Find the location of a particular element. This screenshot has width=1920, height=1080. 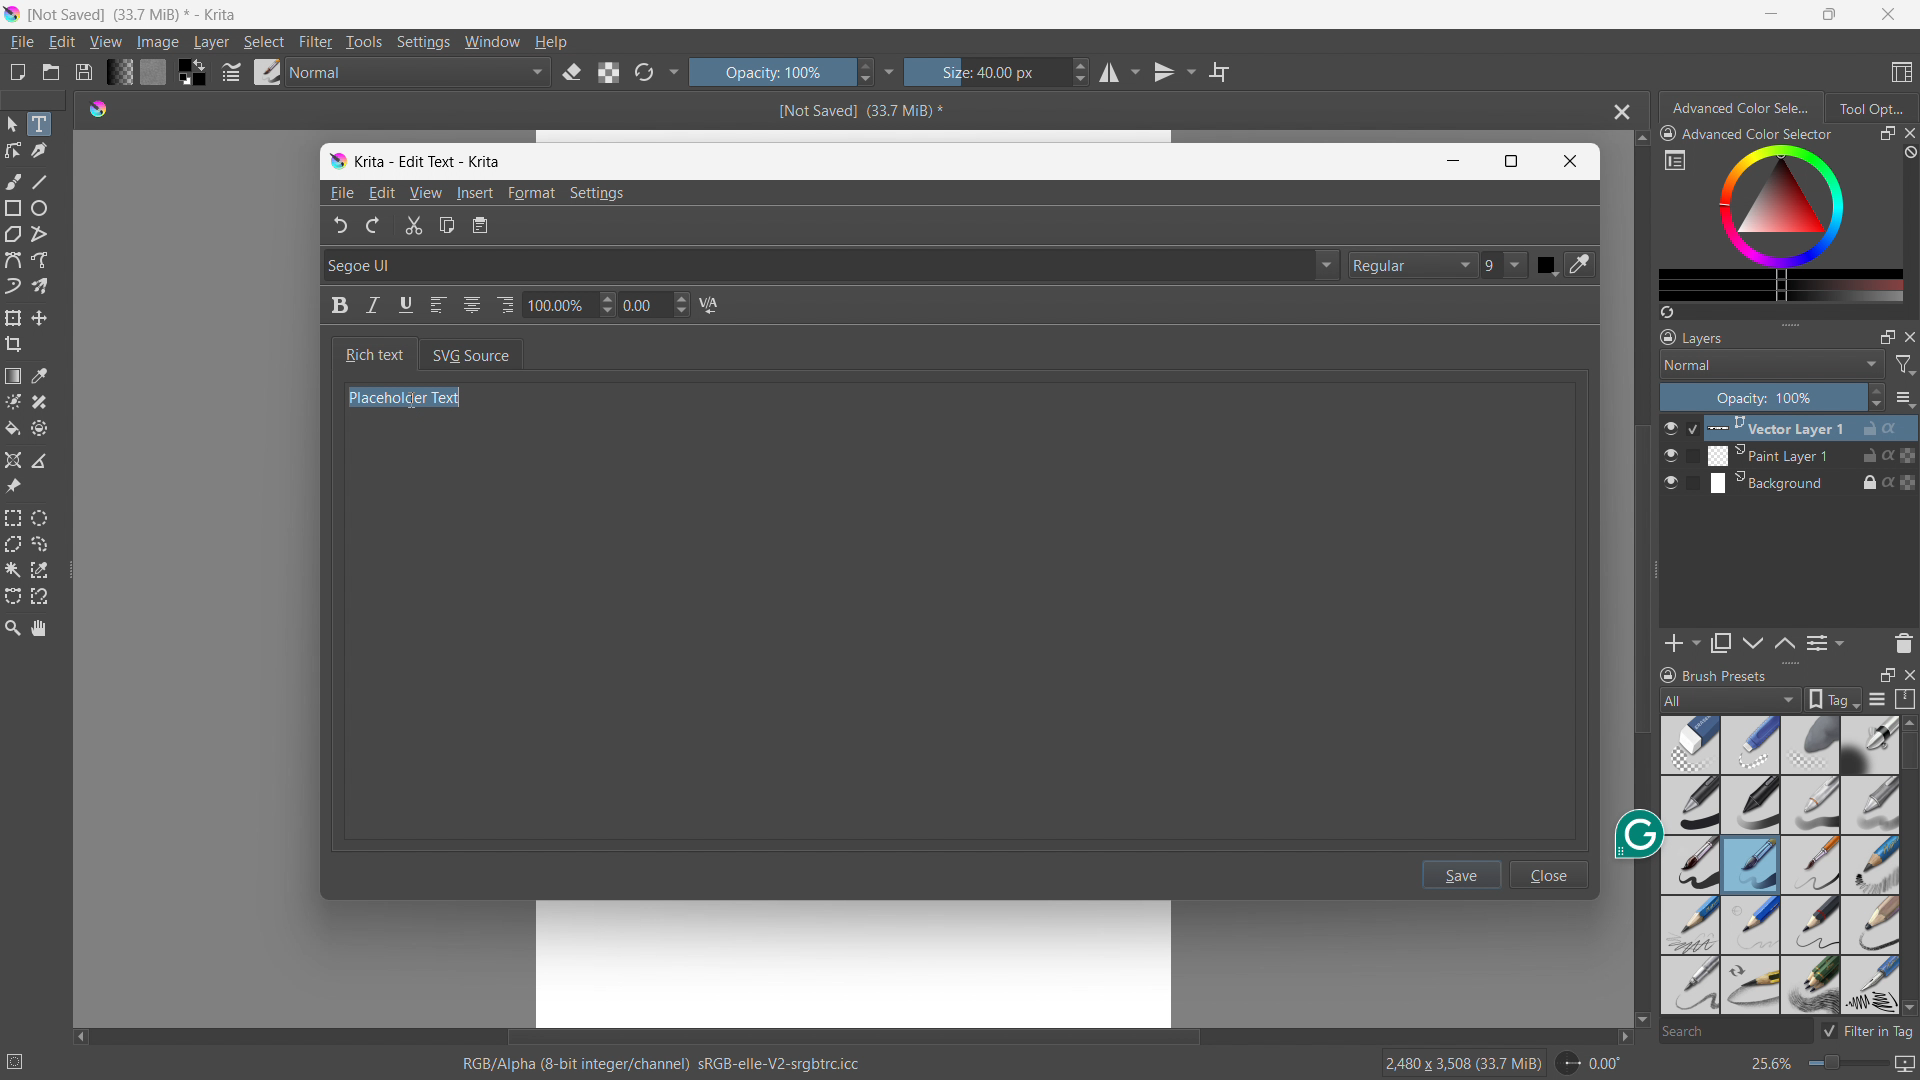

create a list of colors from the picture is located at coordinates (1667, 312).